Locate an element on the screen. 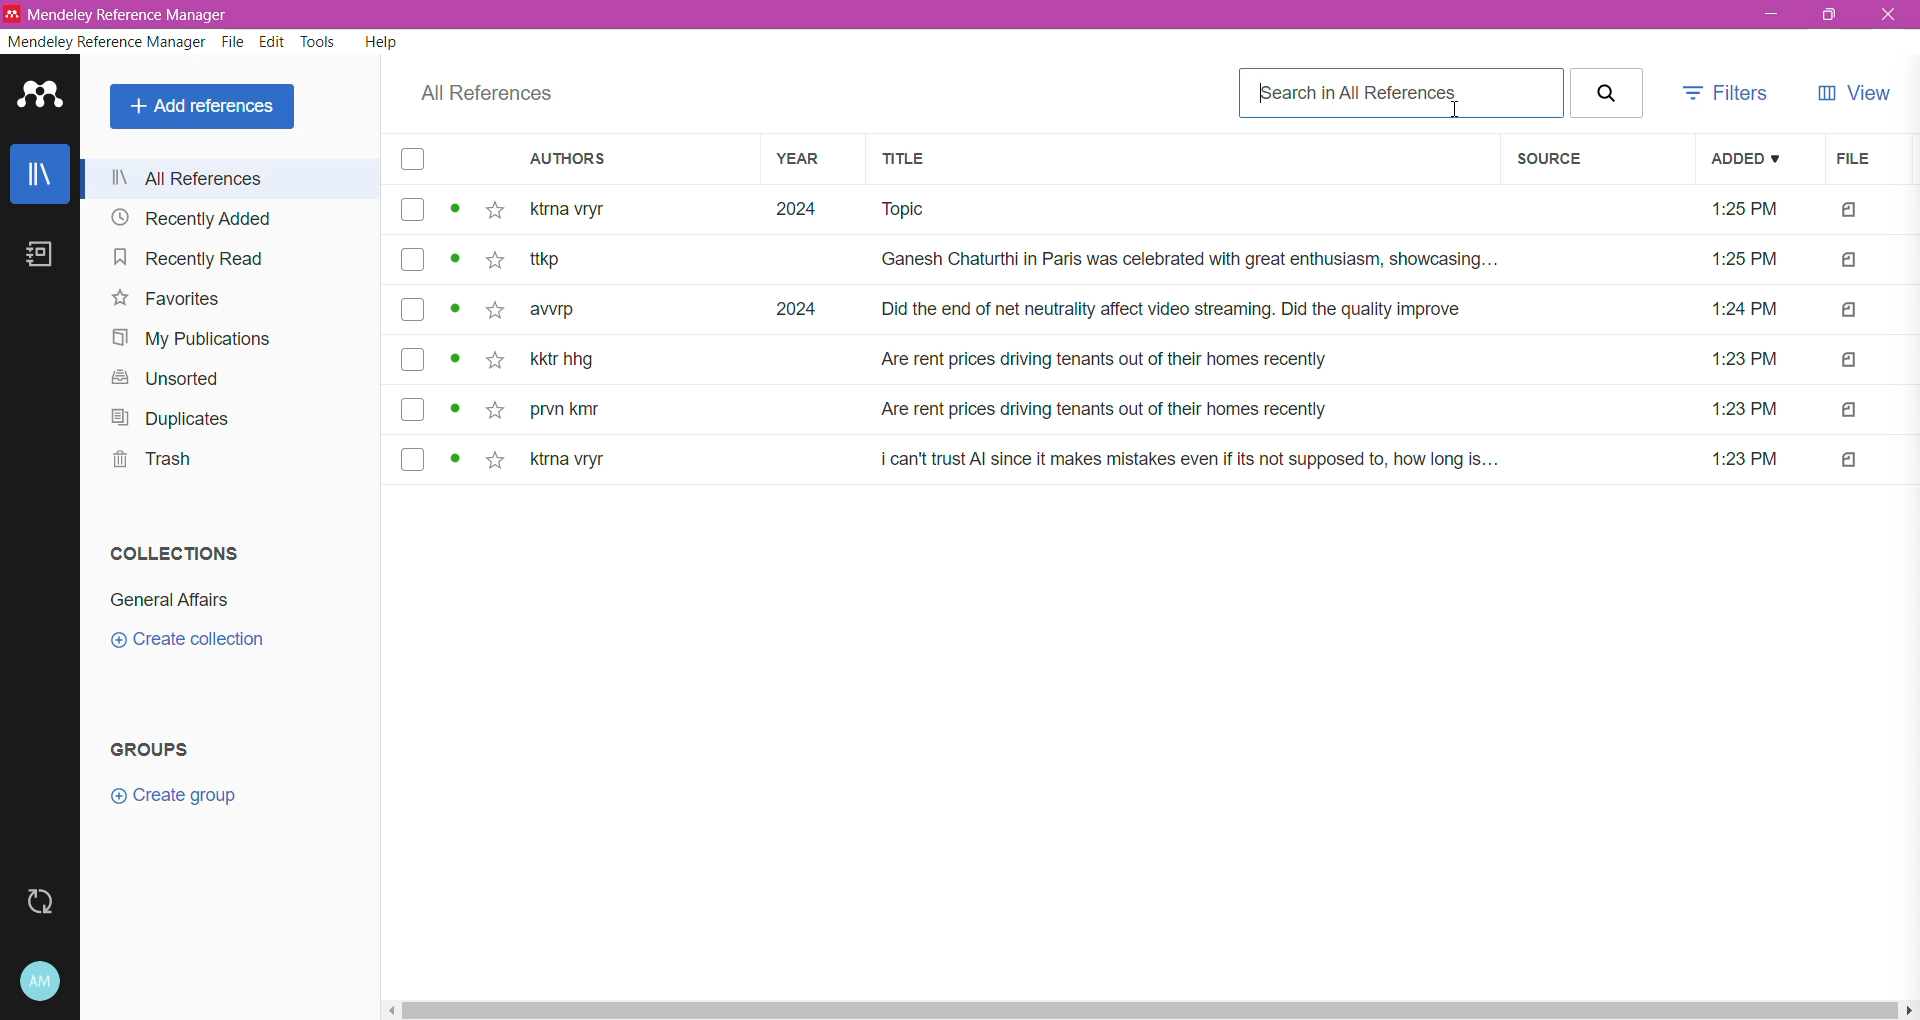 This screenshot has height=1020, width=1920. Recently Read is located at coordinates (186, 258).